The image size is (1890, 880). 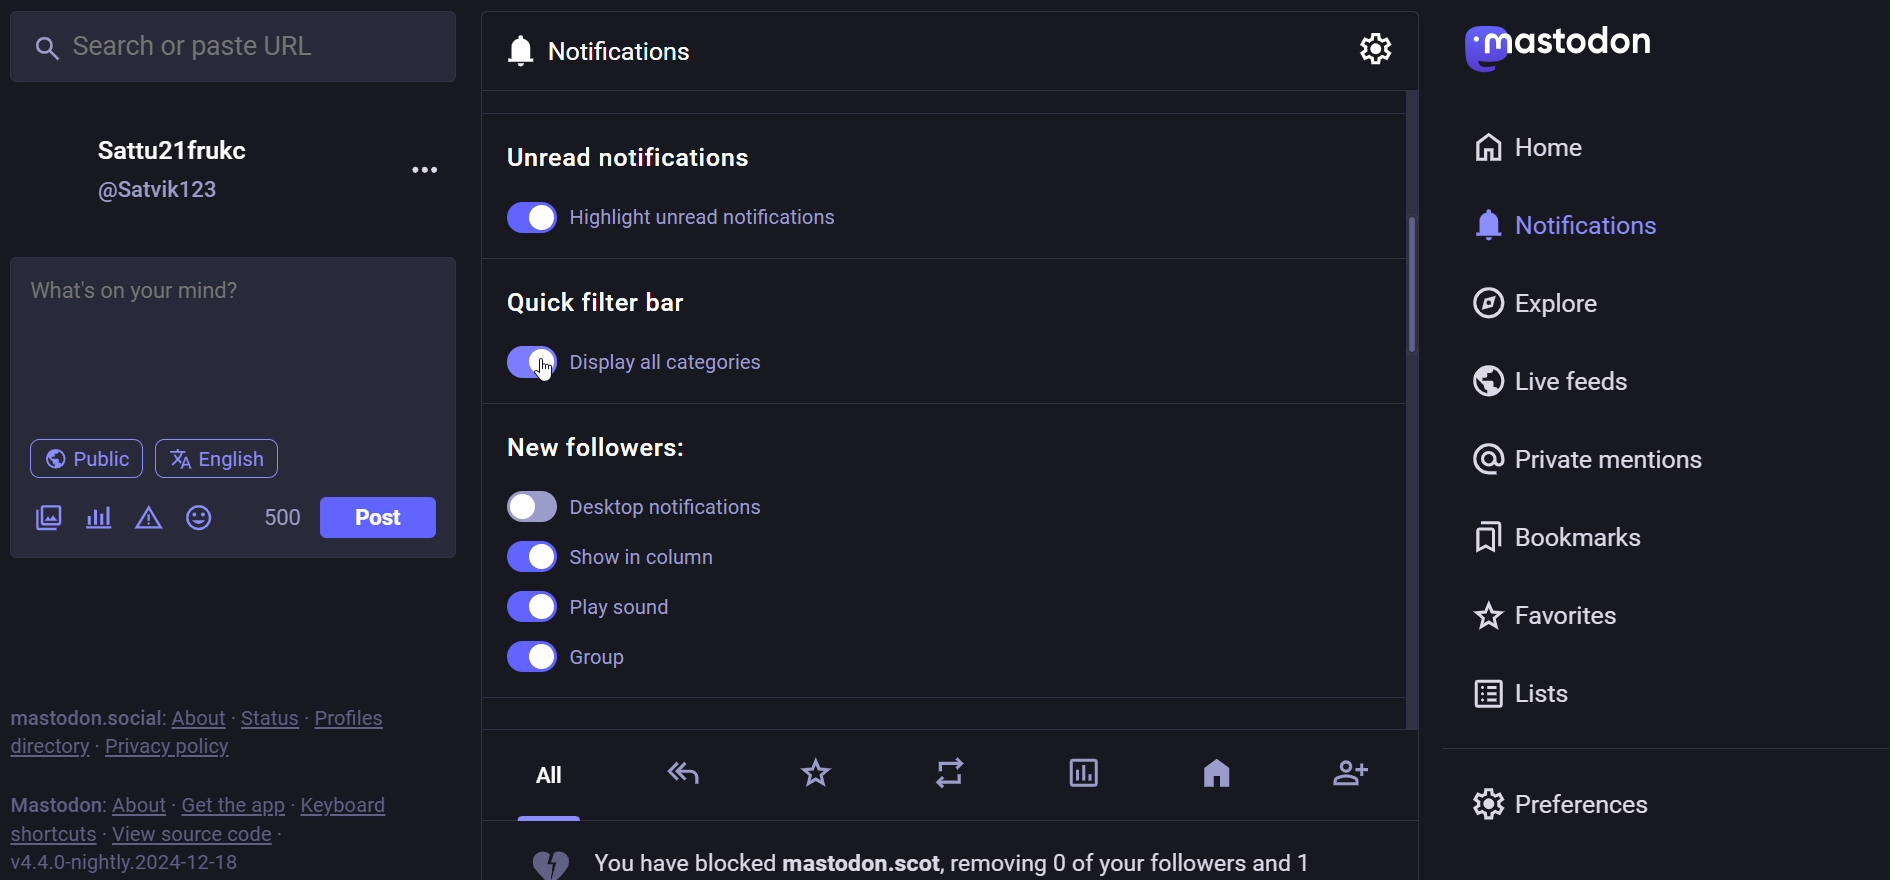 What do you see at coordinates (266, 715) in the screenshot?
I see `status` at bounding box center [266, 715].